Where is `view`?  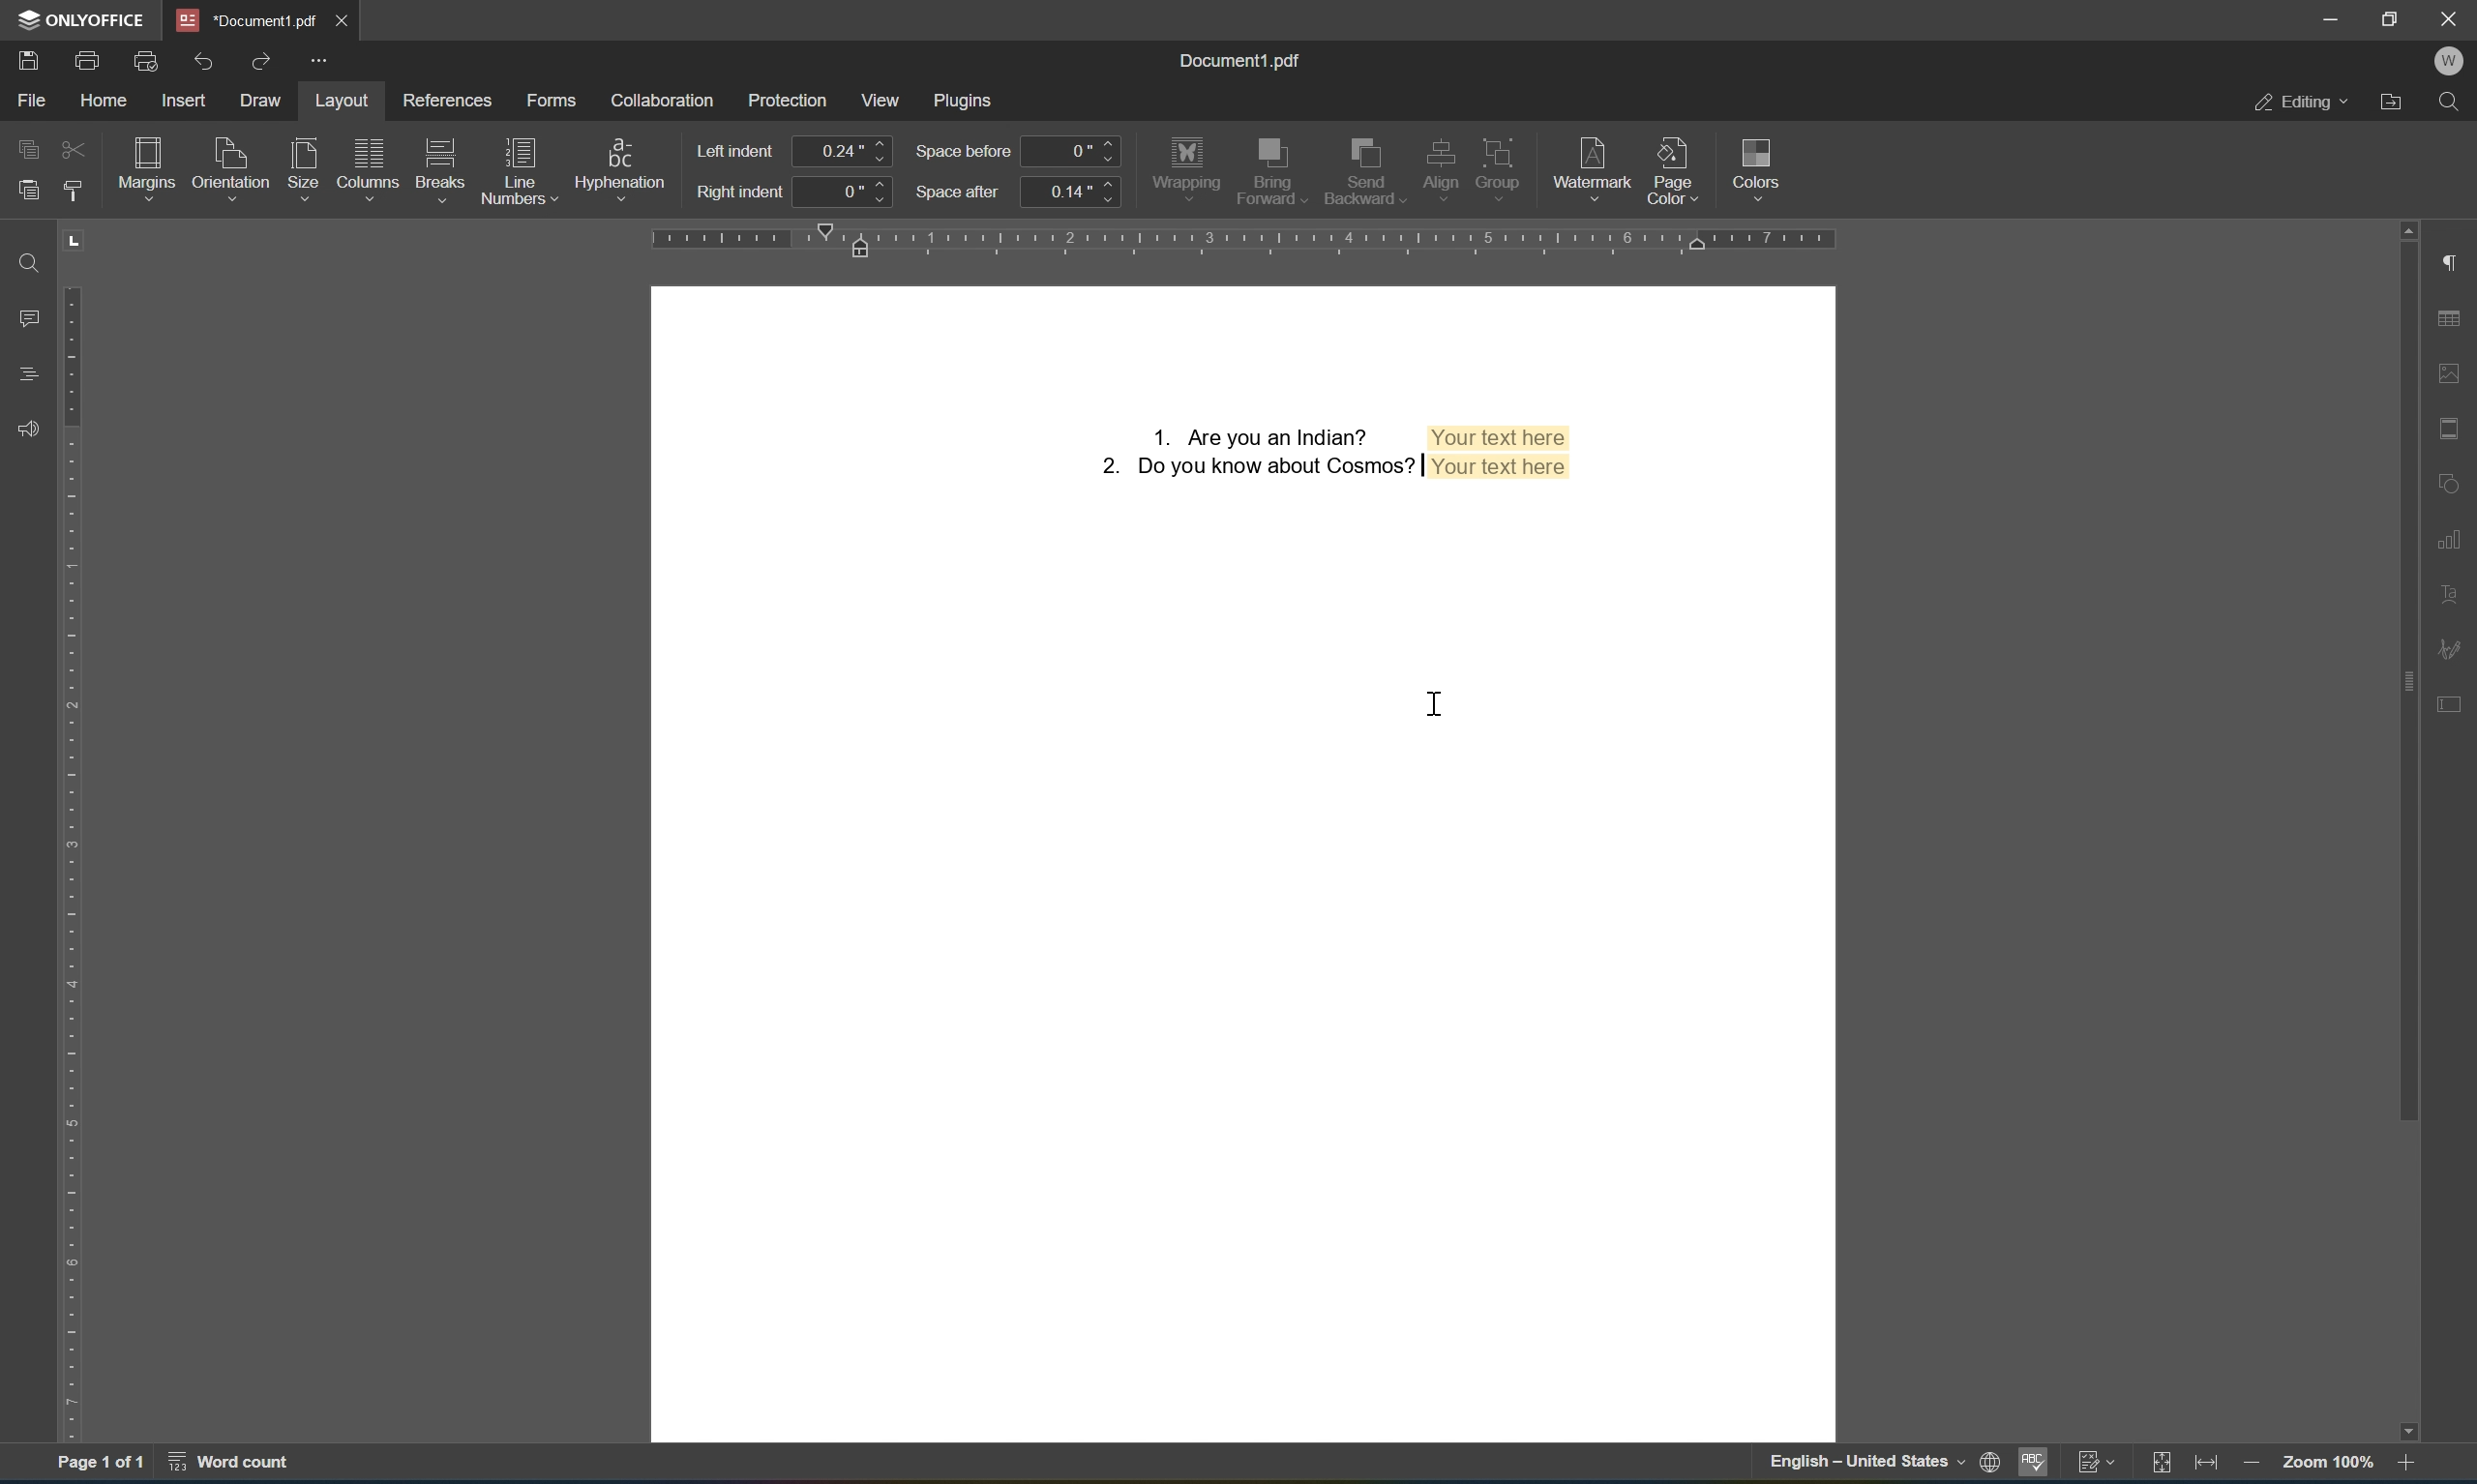 view is located at coordinates (884, 102).